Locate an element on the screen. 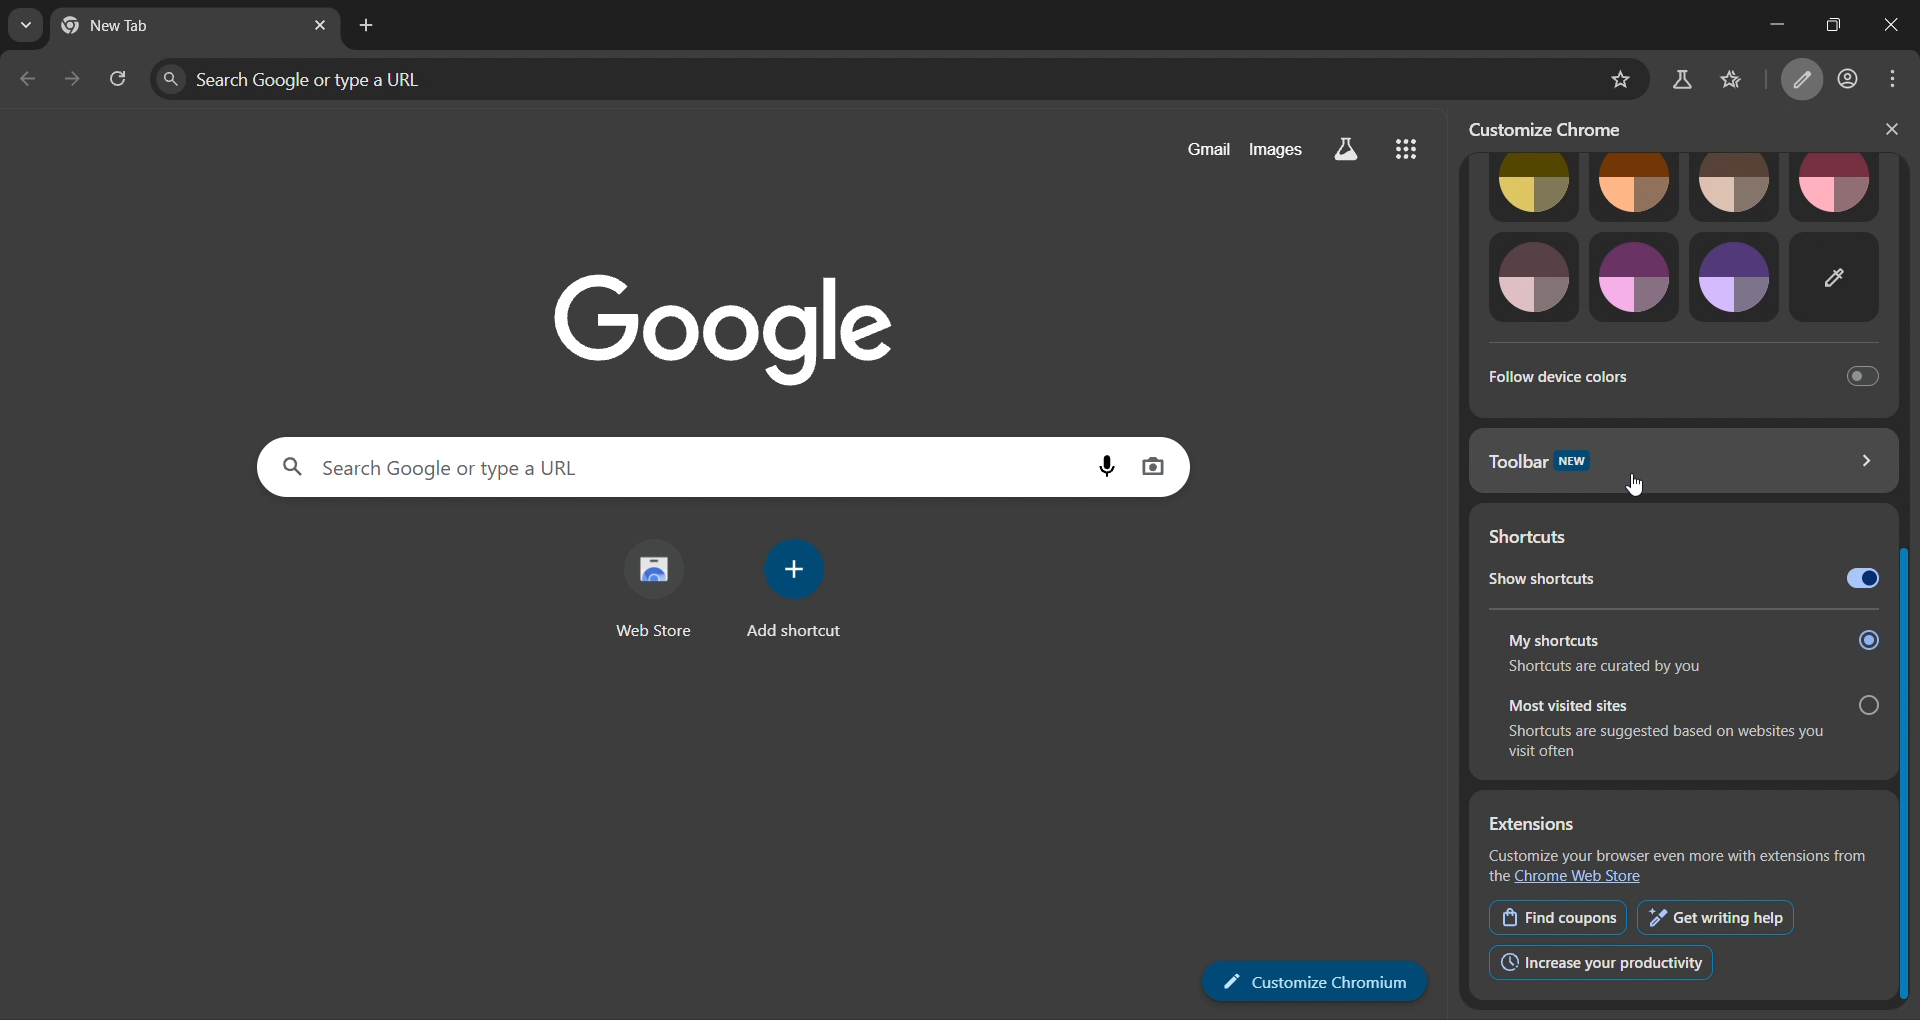  minimize is located at coordinates (1756, 24).